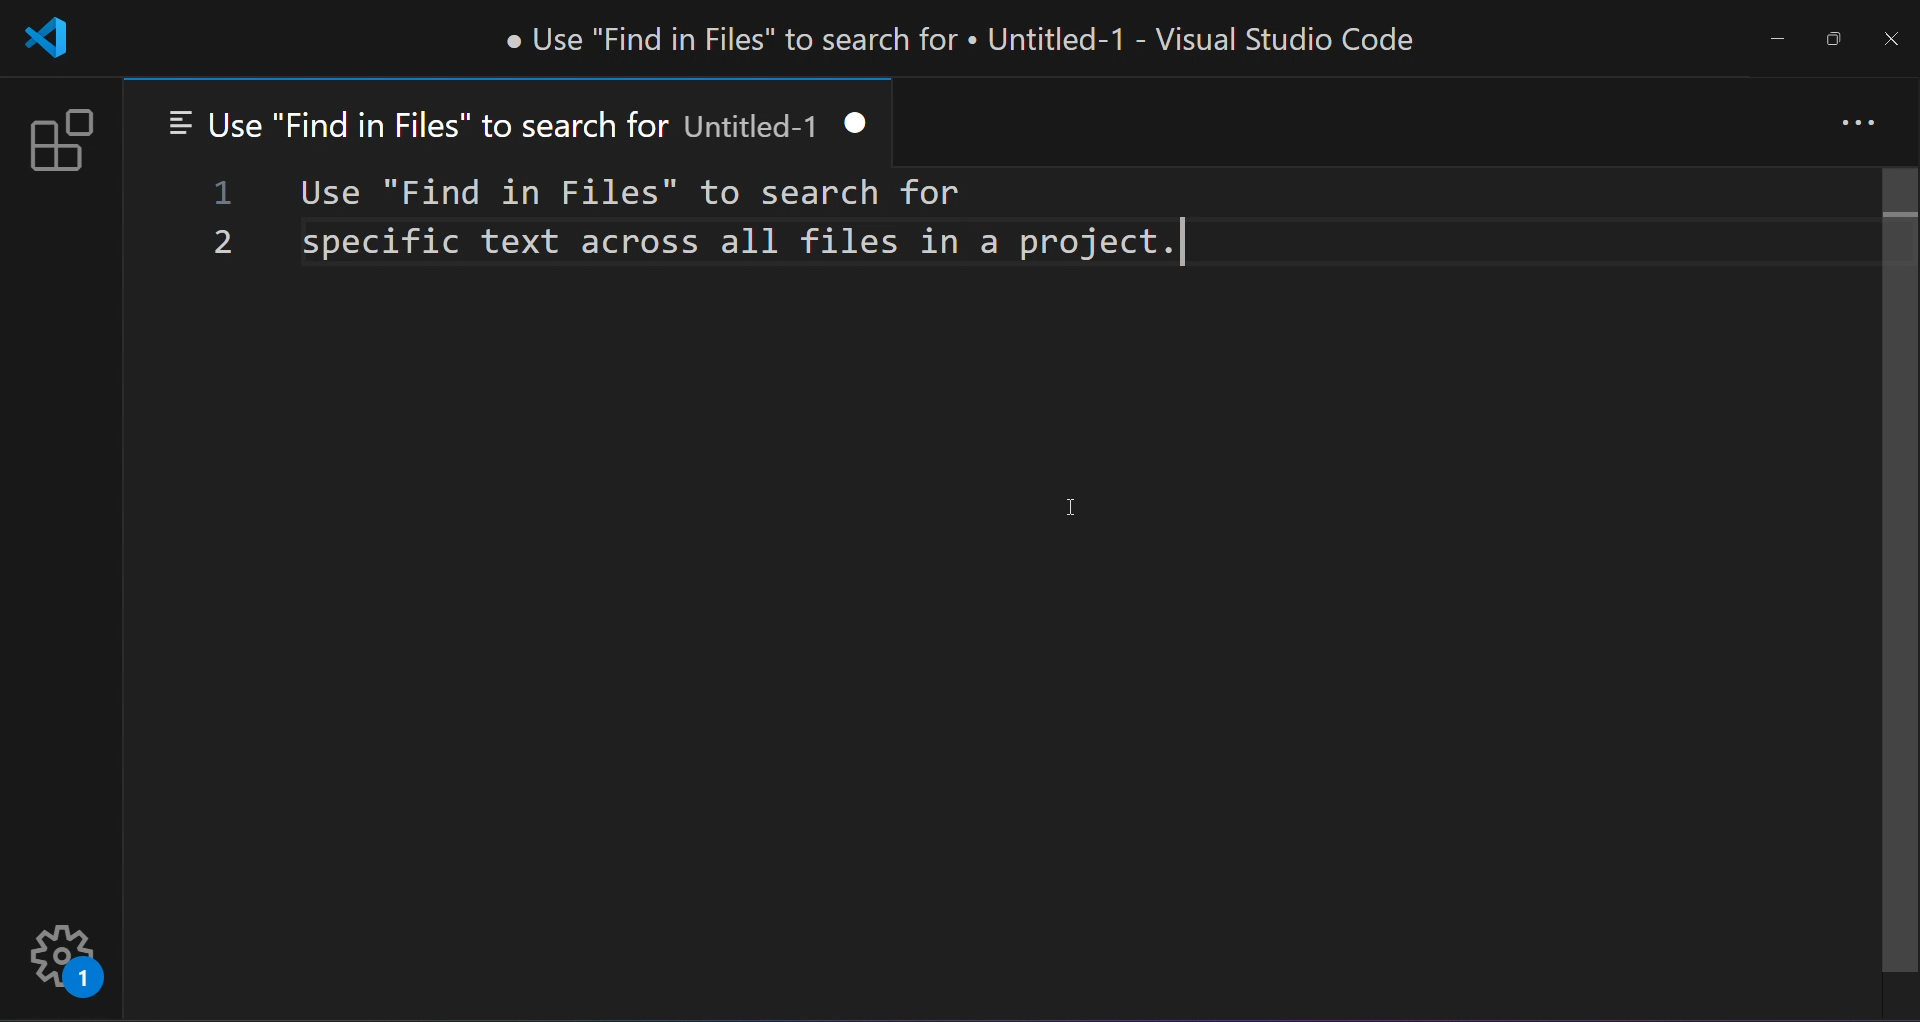  Describe the element at coordinates (738, 222) in the screenshot. I see `Use "Find in Files" to search for specific text across all files in a project. ` at that location.